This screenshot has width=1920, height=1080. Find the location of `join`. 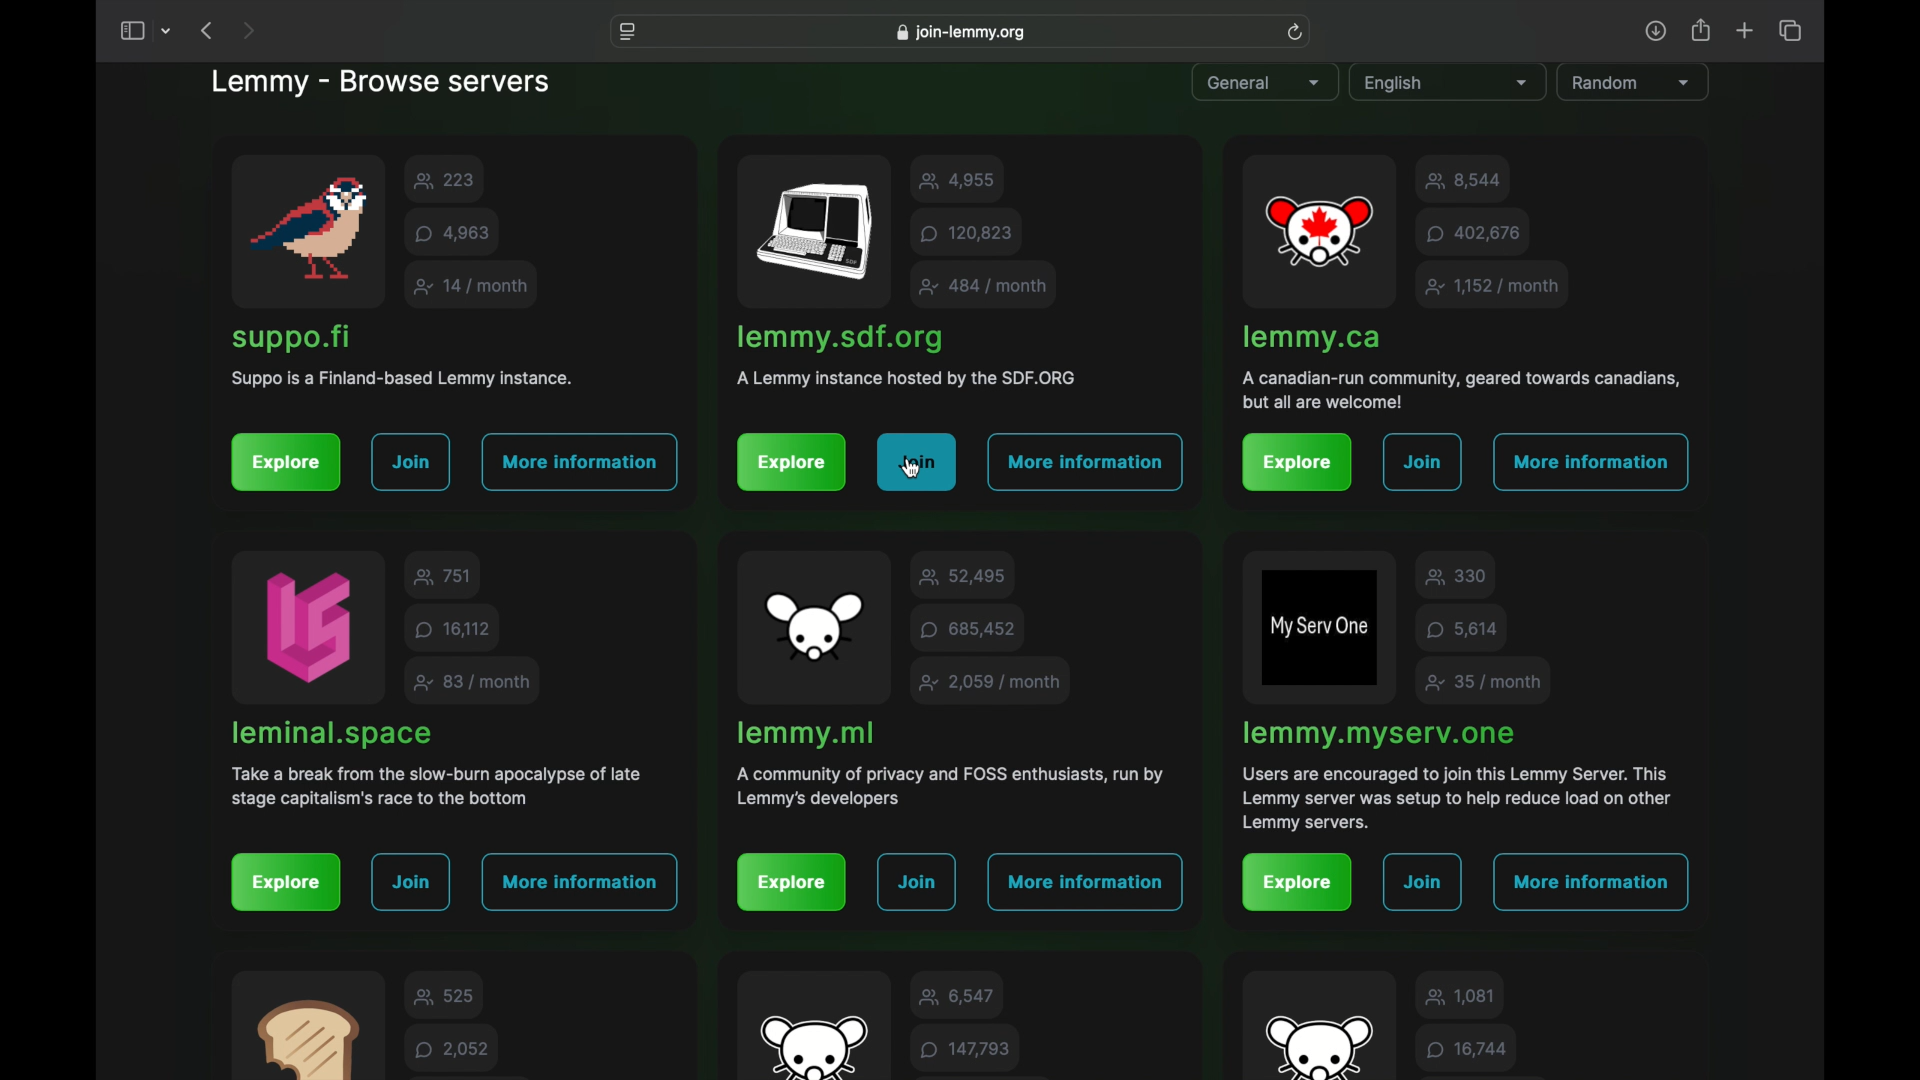

join is located at coordinates (918, 464).